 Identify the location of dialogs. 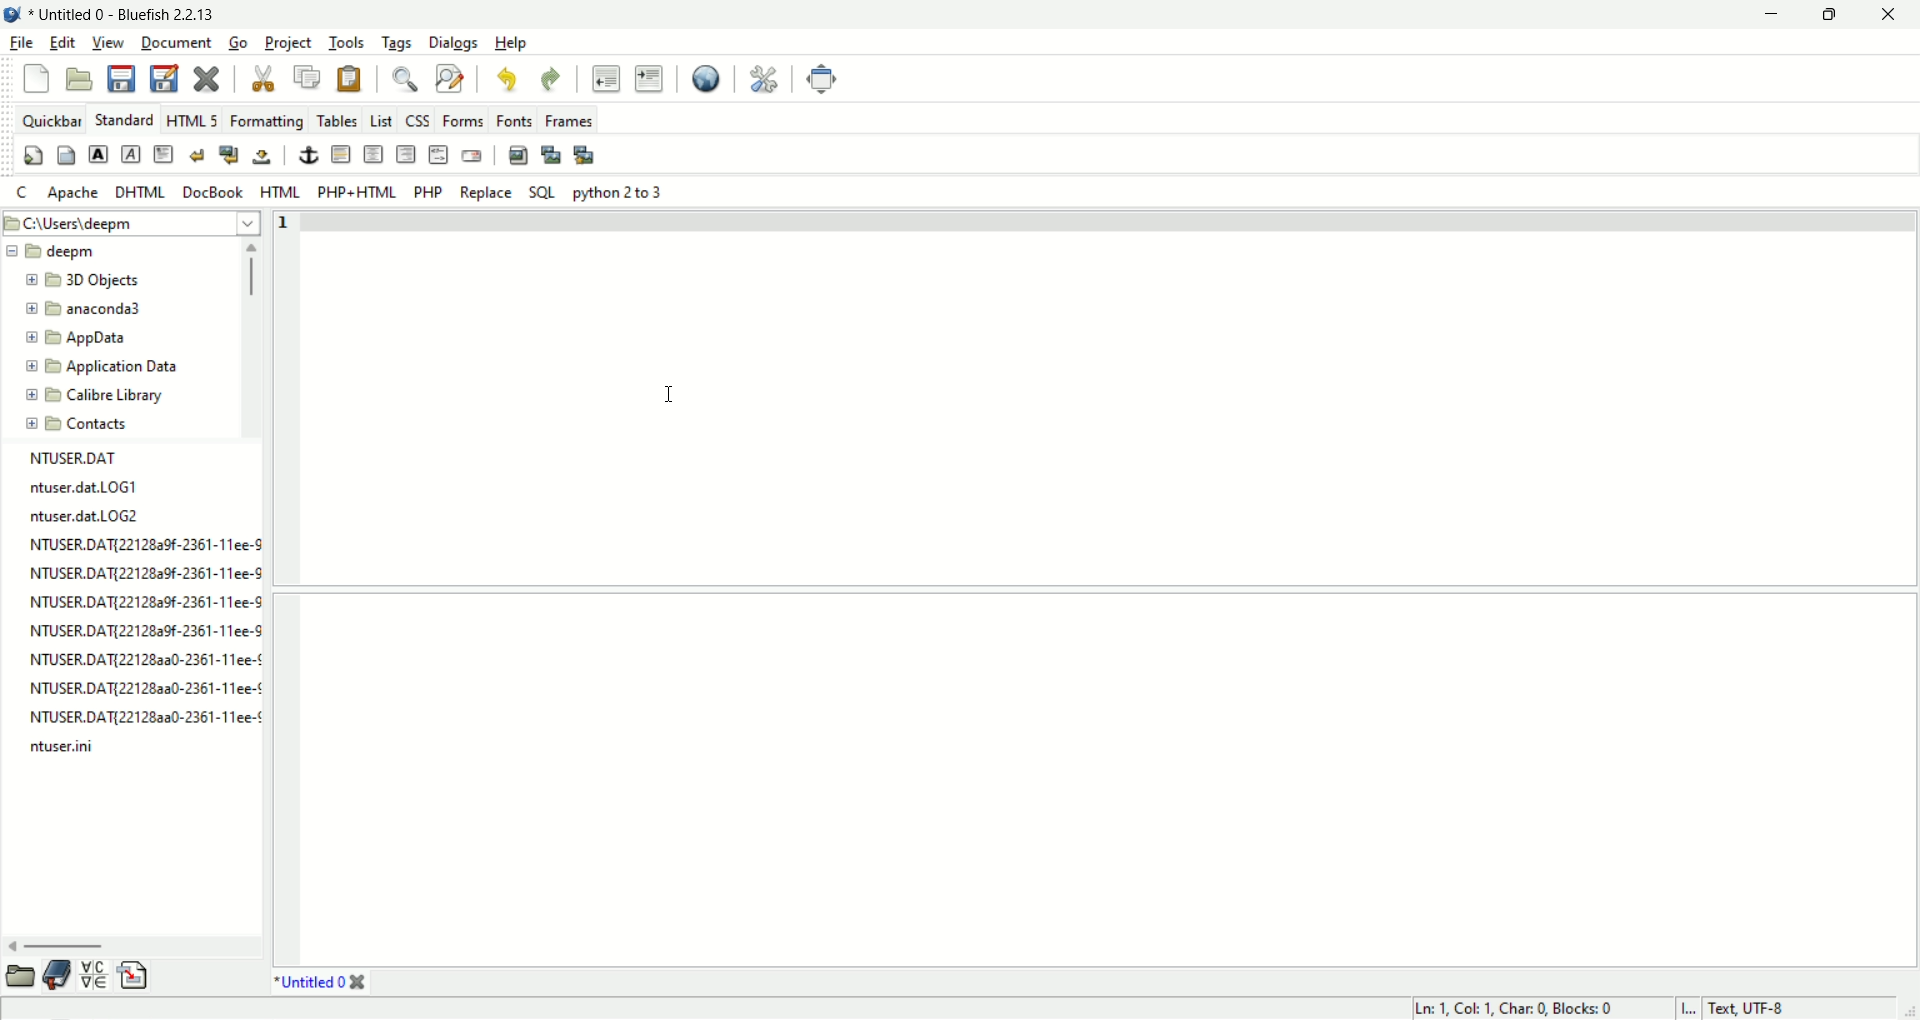
(452, 43).